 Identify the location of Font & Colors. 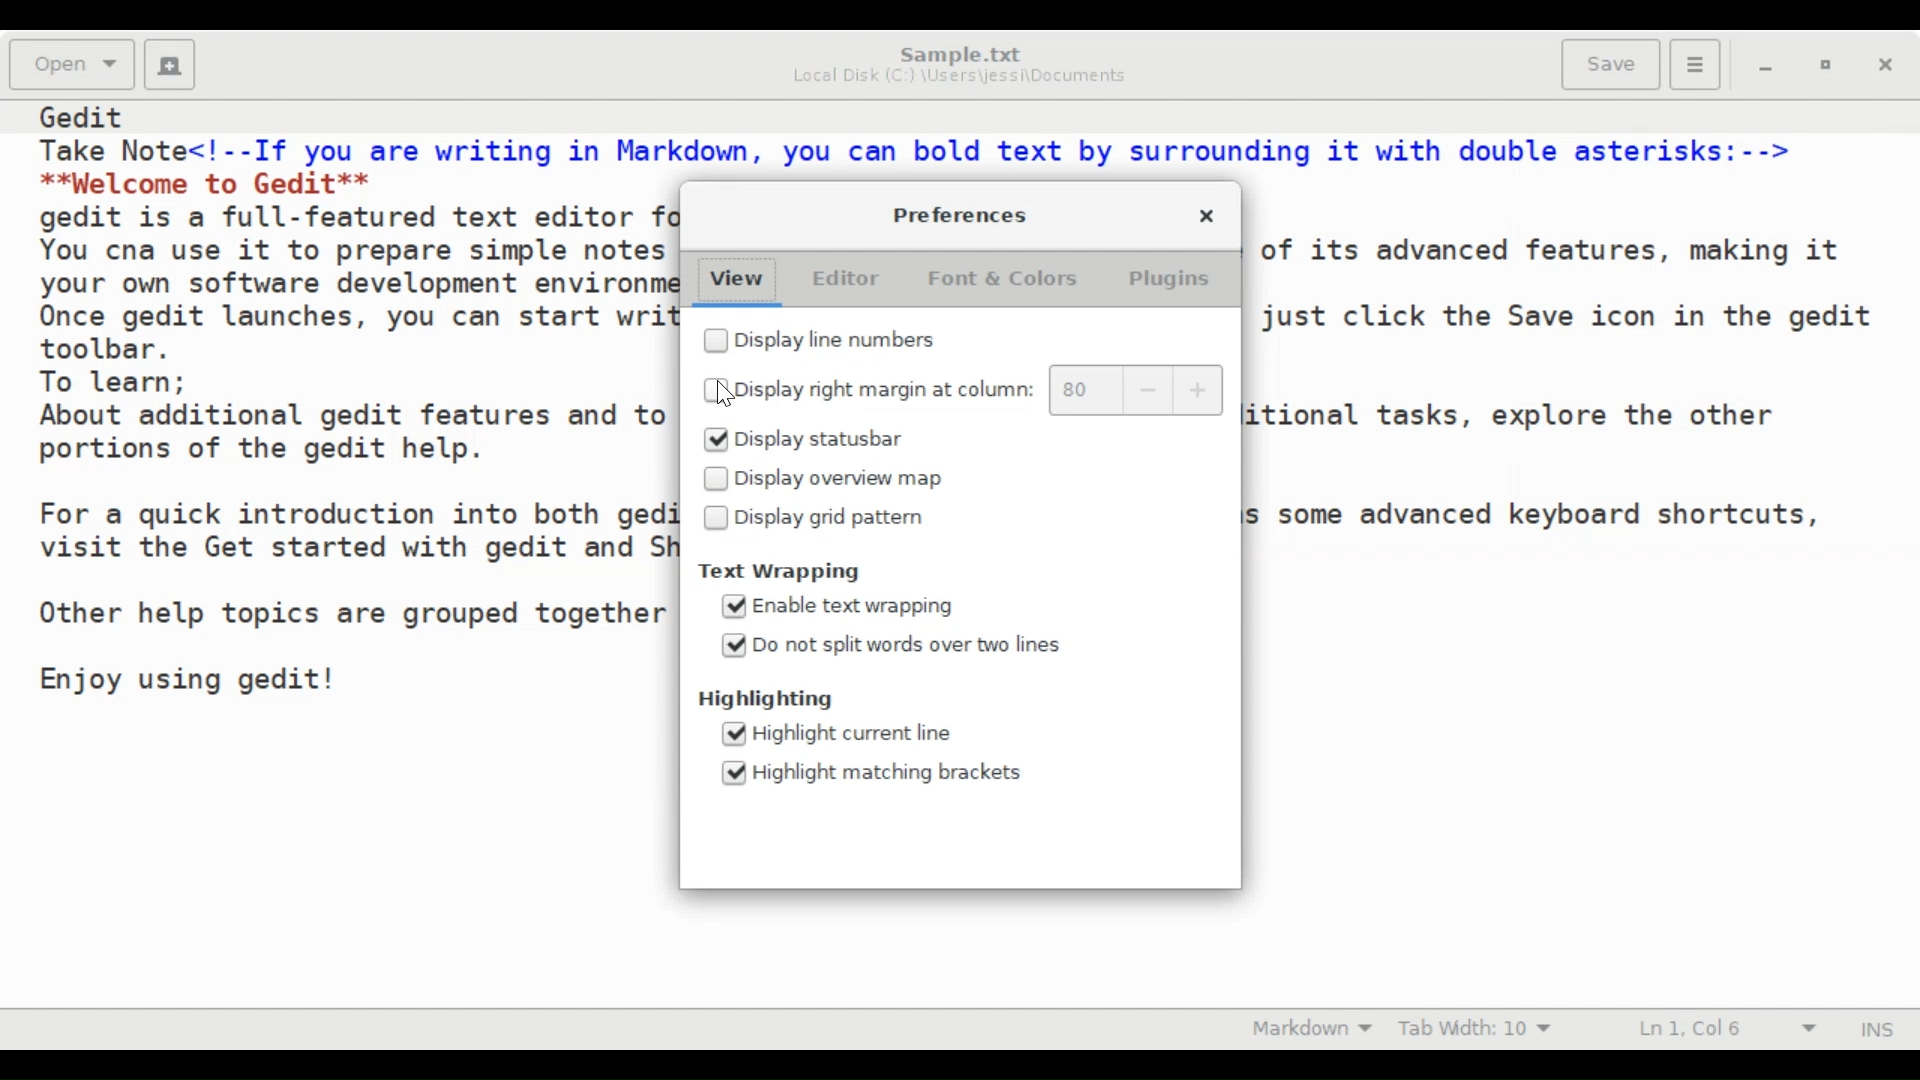
(1011, 278).